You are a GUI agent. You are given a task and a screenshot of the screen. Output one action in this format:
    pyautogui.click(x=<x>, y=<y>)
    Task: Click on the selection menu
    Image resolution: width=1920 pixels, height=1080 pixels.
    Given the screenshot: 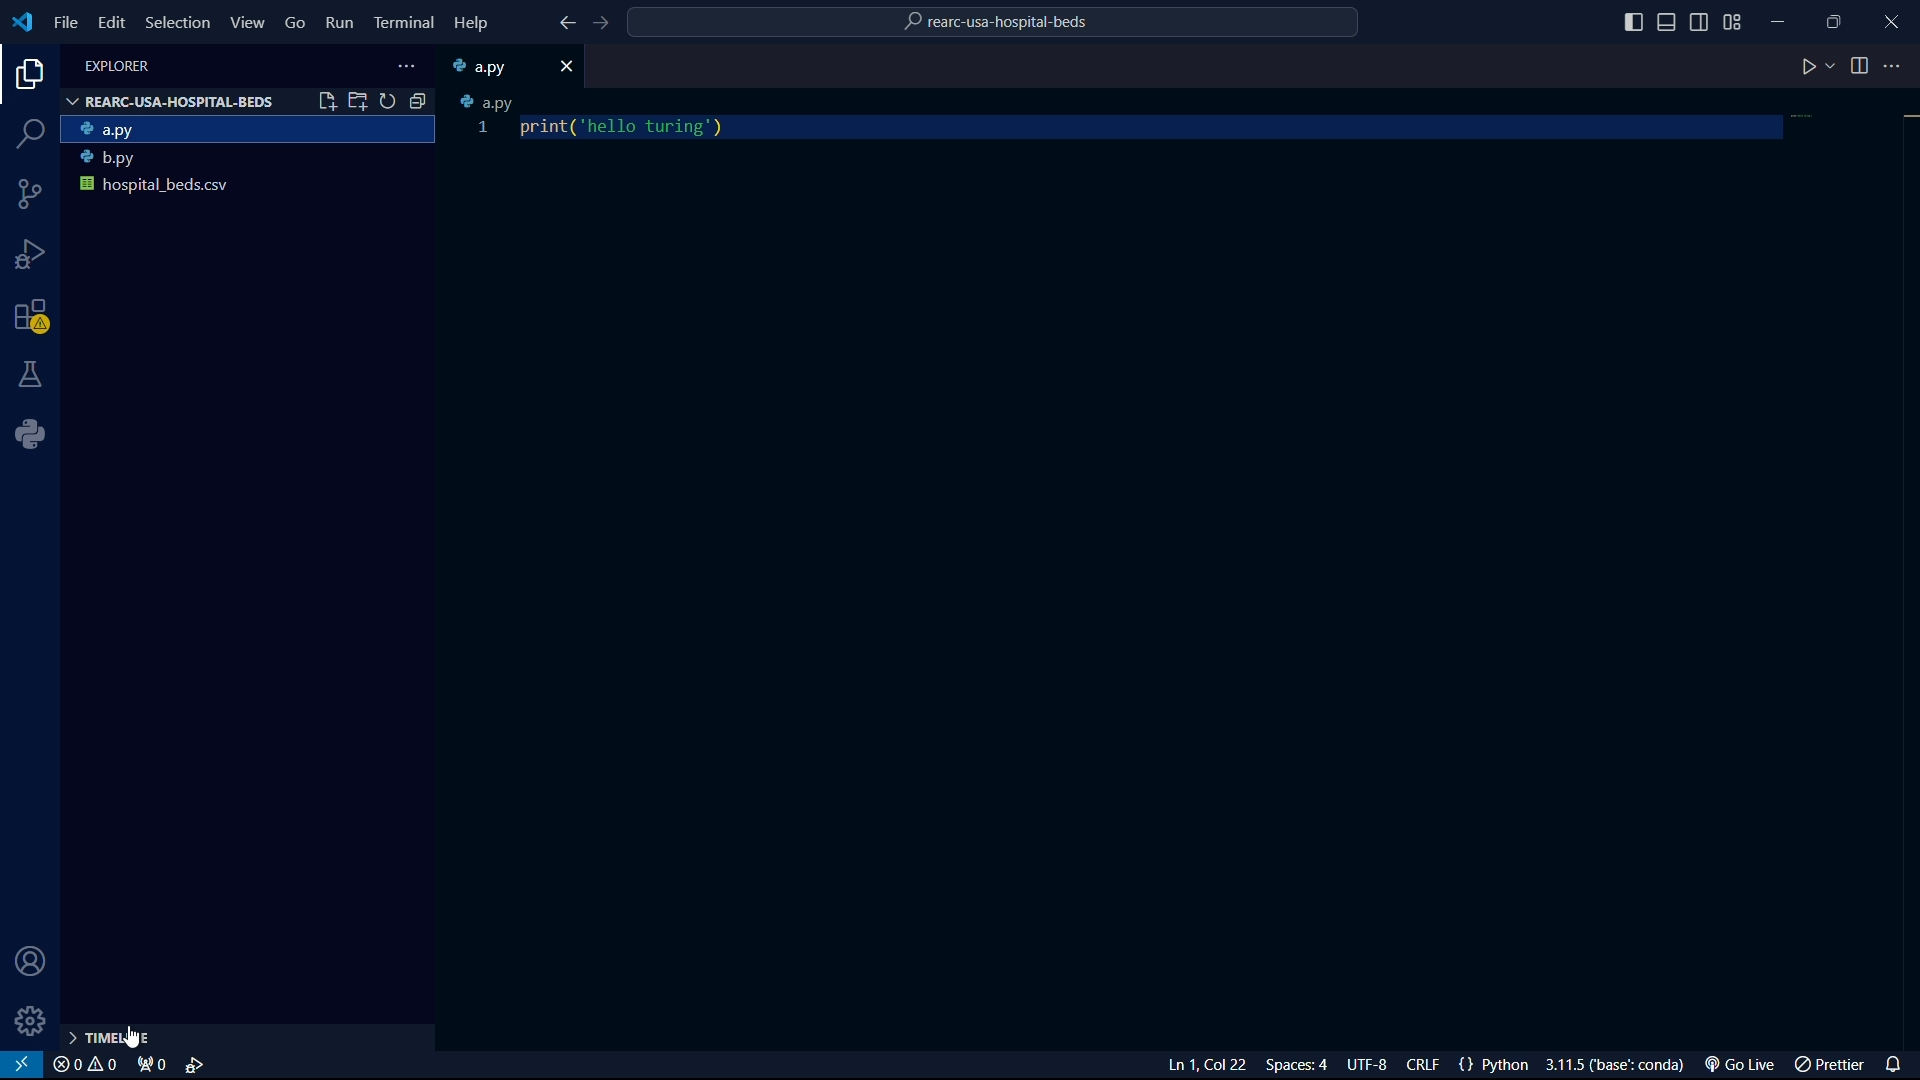 What is the action you would take?
    pyautogui.click(x=177, y=23)
    